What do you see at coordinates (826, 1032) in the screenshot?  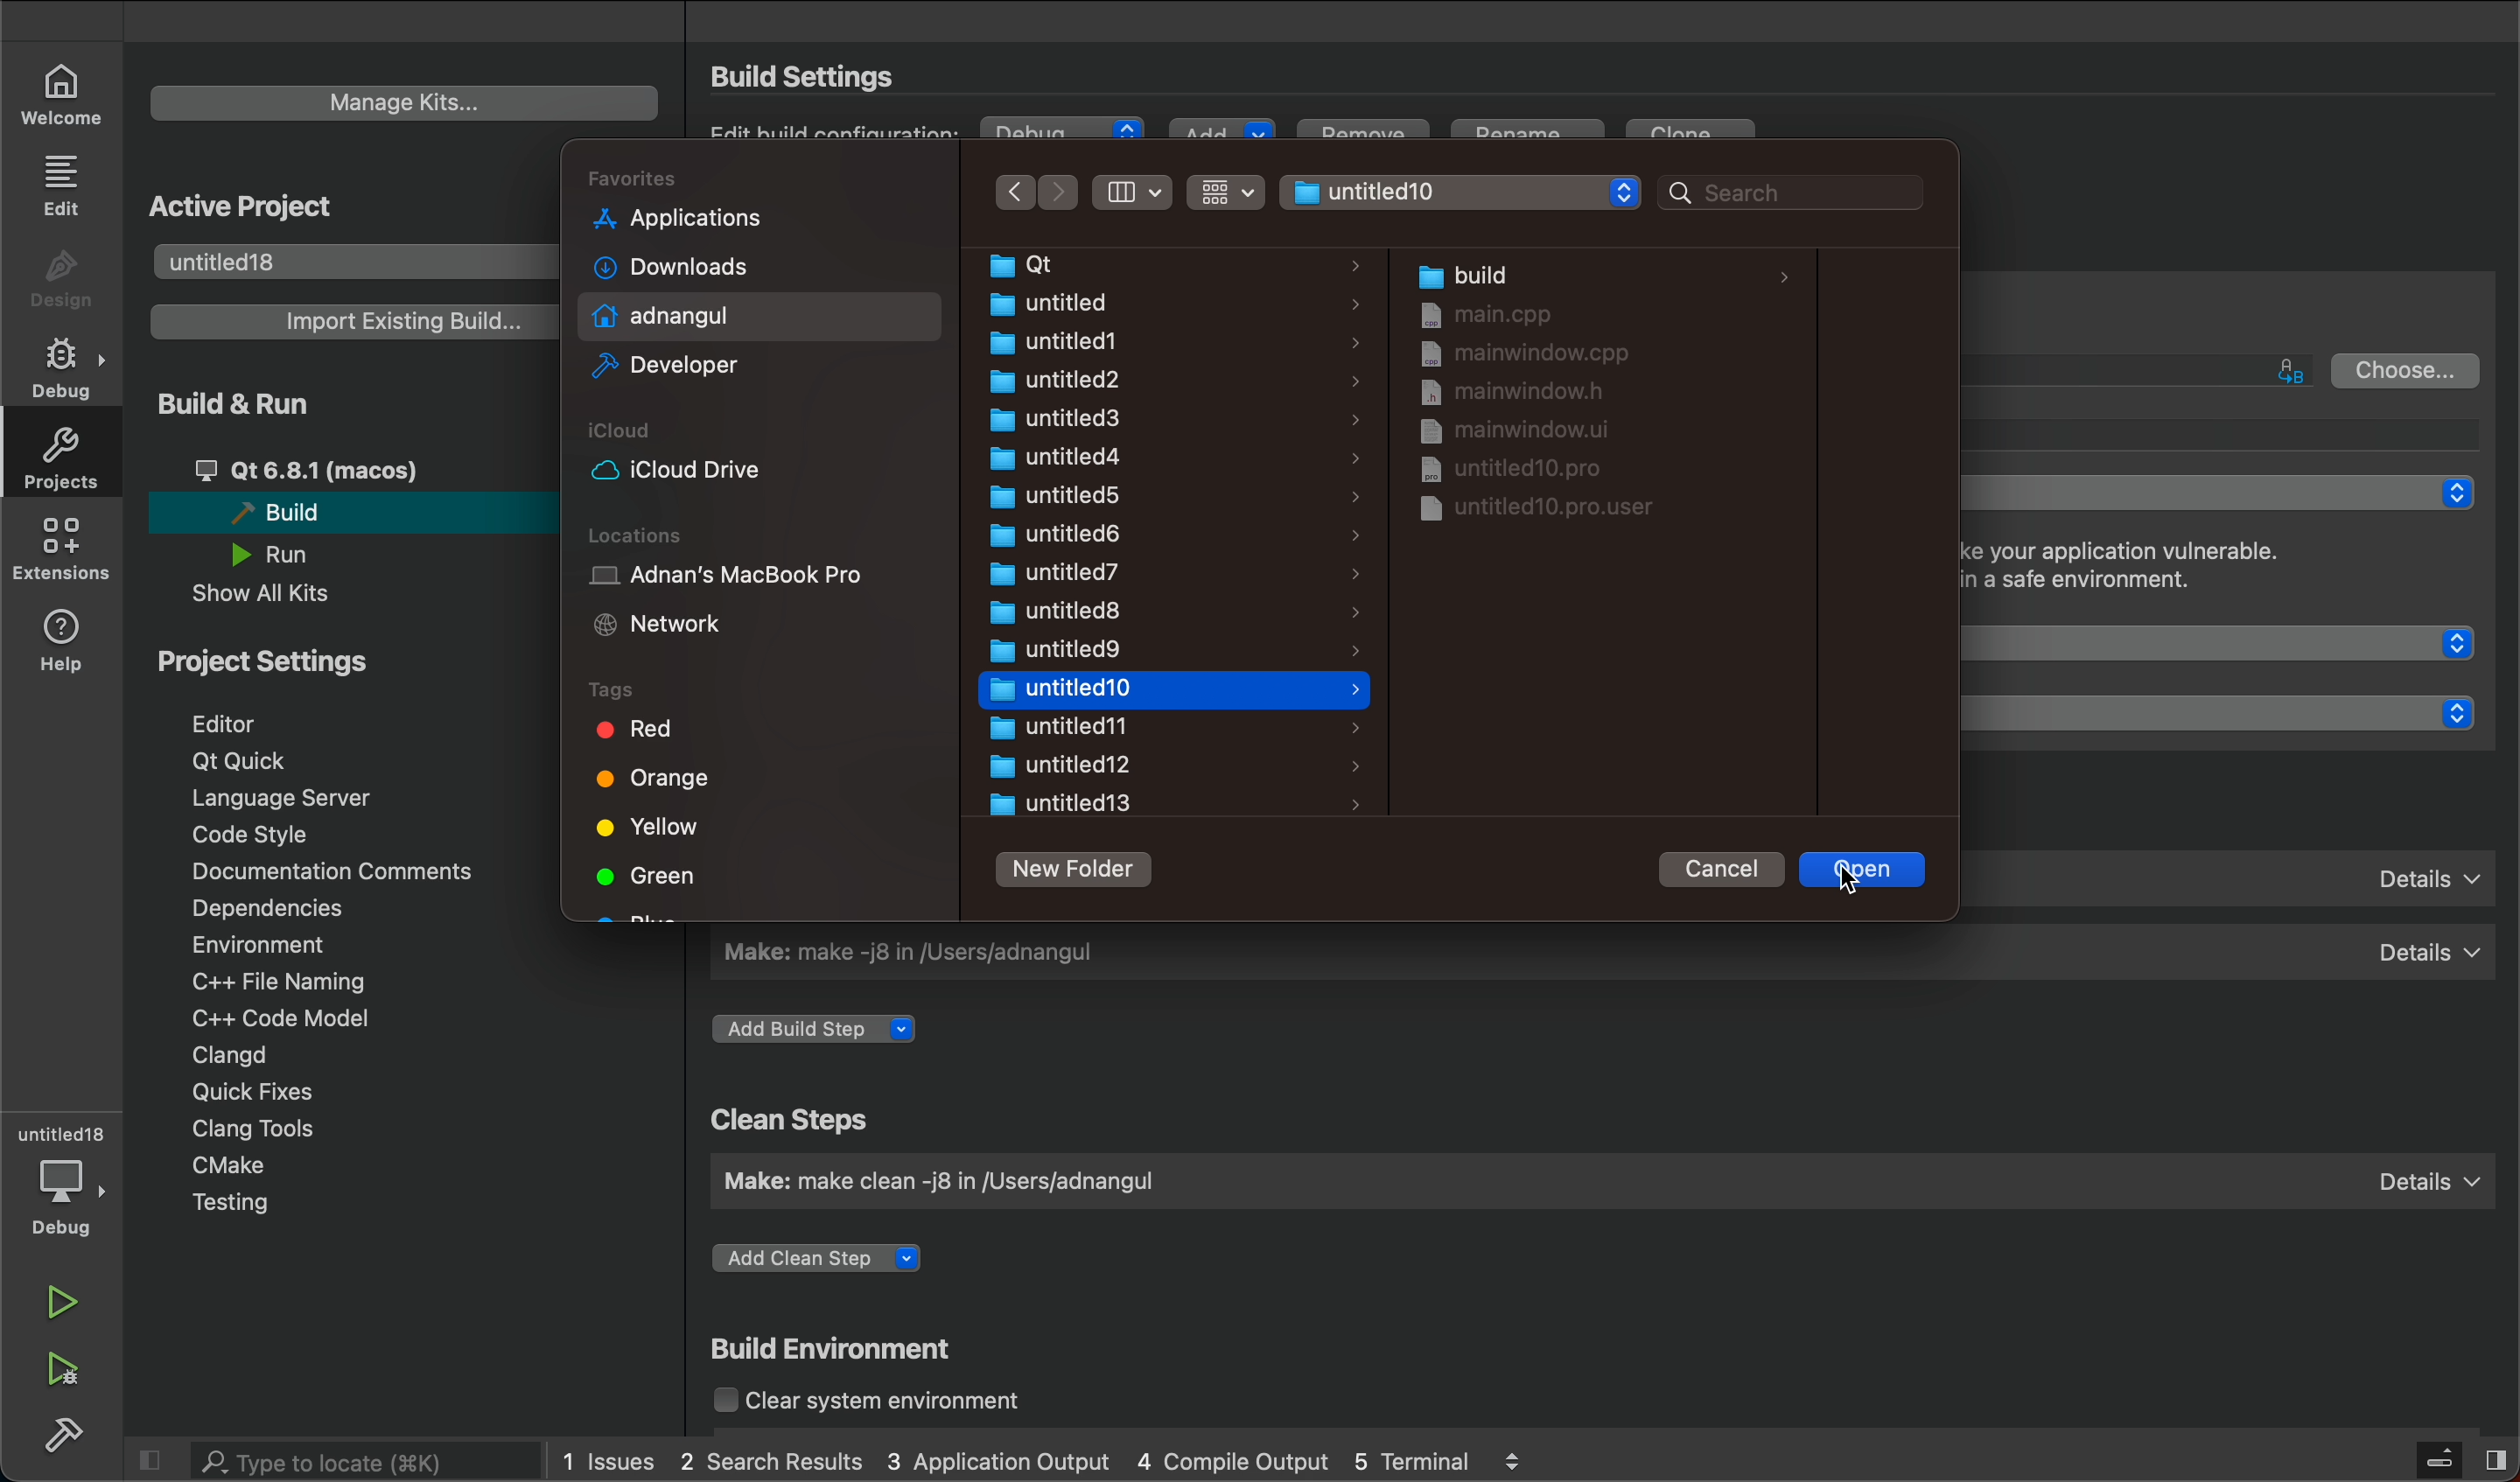 I see `add build step` at bounding box center [826, 1032].